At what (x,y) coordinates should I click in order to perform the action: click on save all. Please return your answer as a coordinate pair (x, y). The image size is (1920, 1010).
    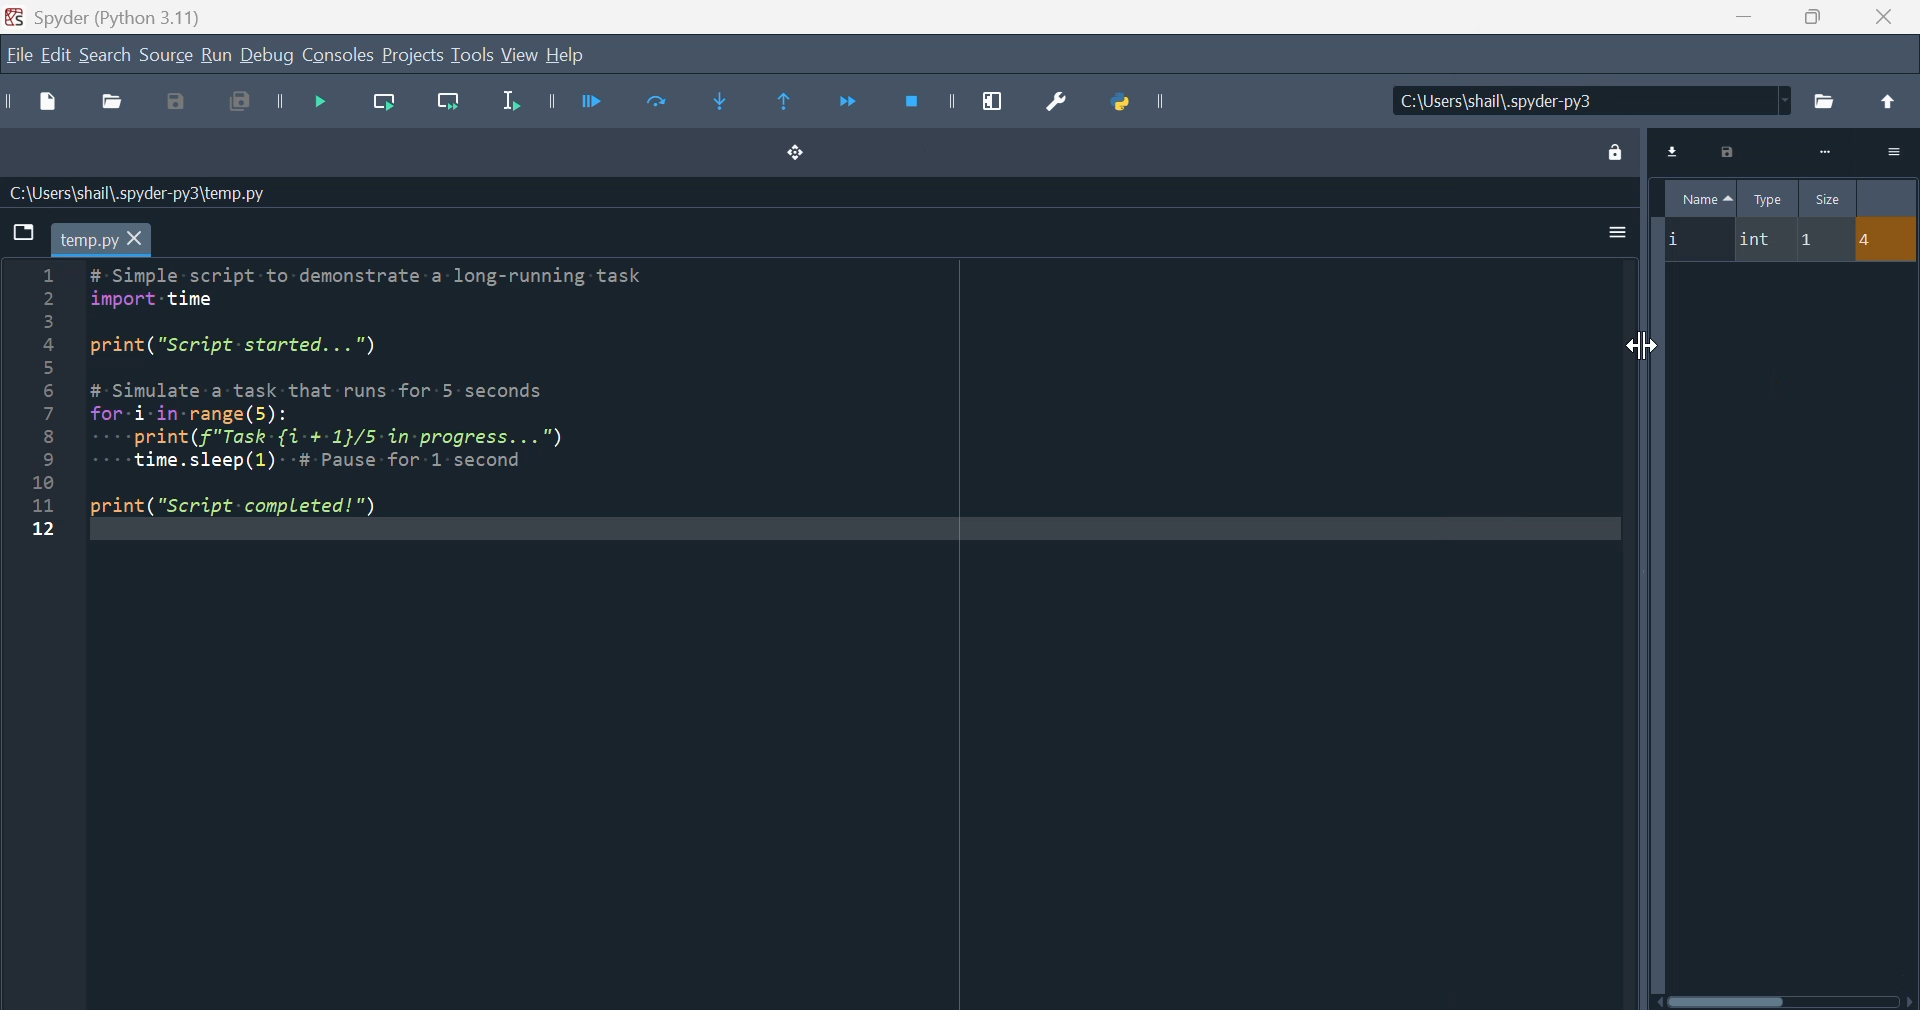
    Looking at the image, I should click on (242, 108).